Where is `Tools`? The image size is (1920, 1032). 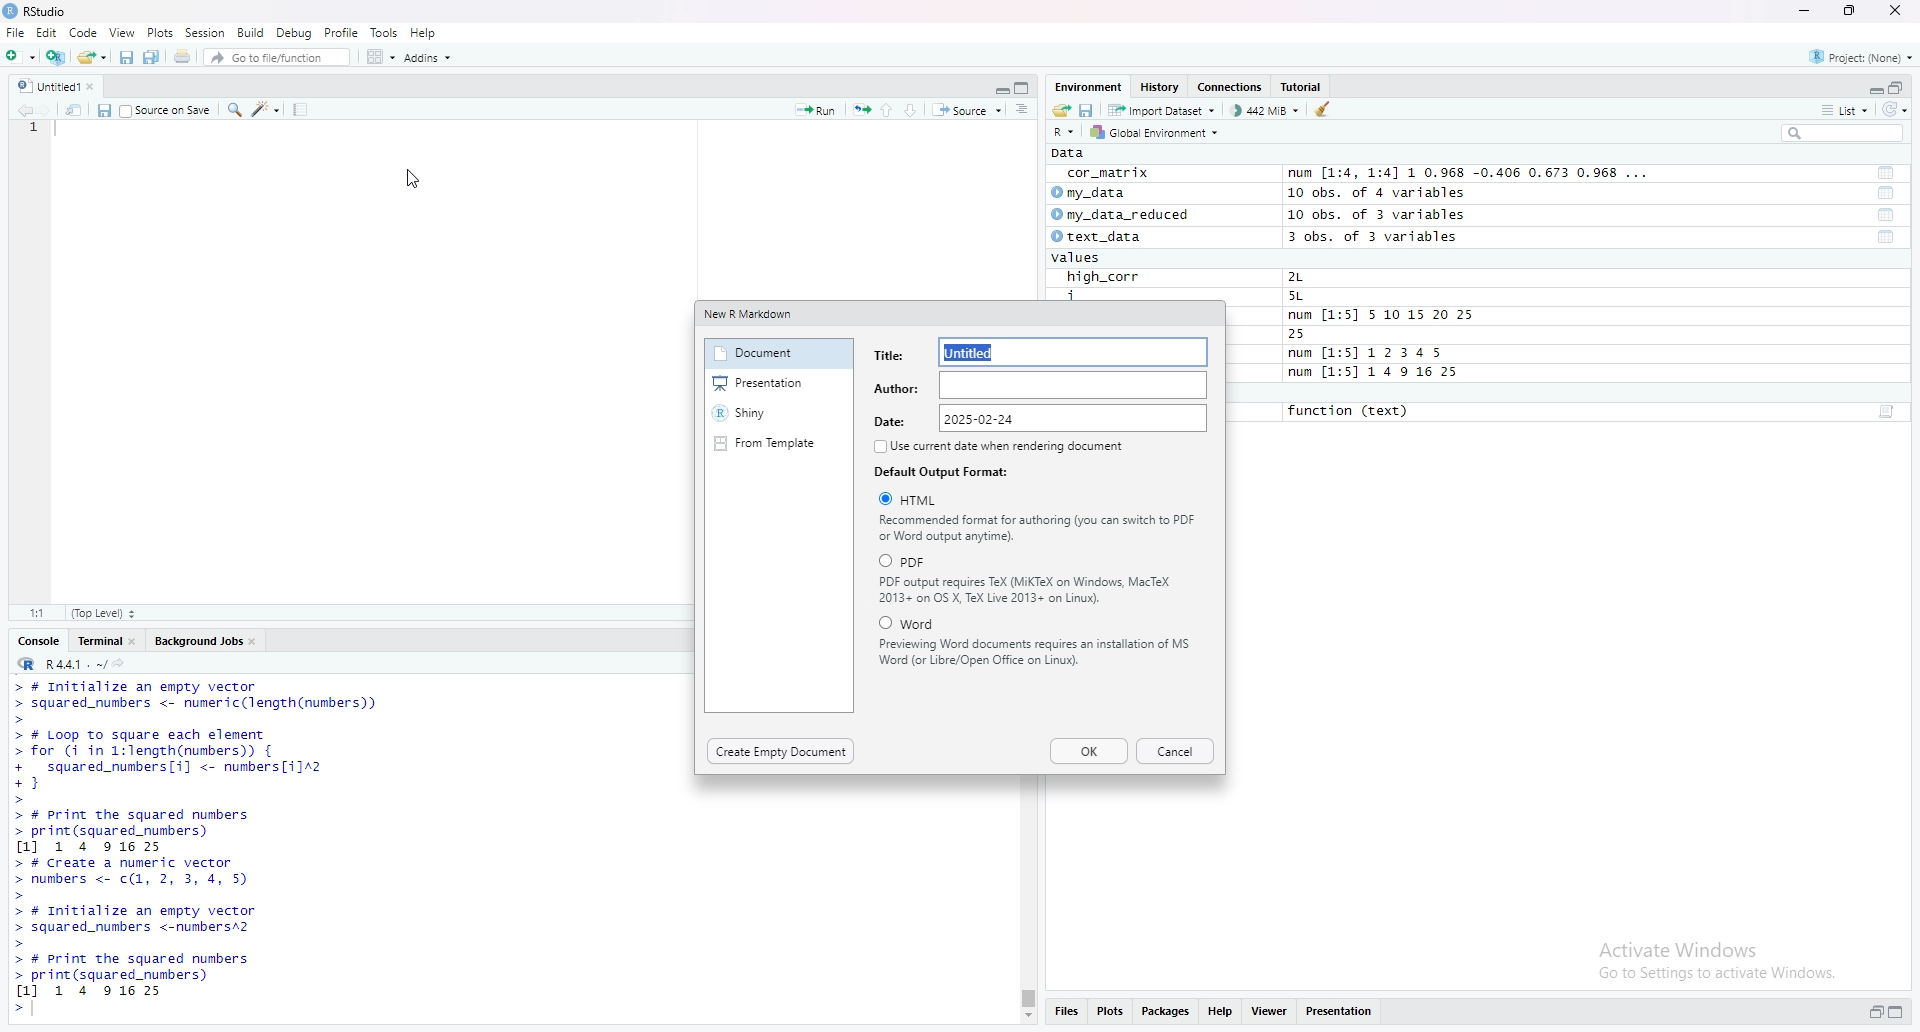 Tools is located at coordinates (383, 32).